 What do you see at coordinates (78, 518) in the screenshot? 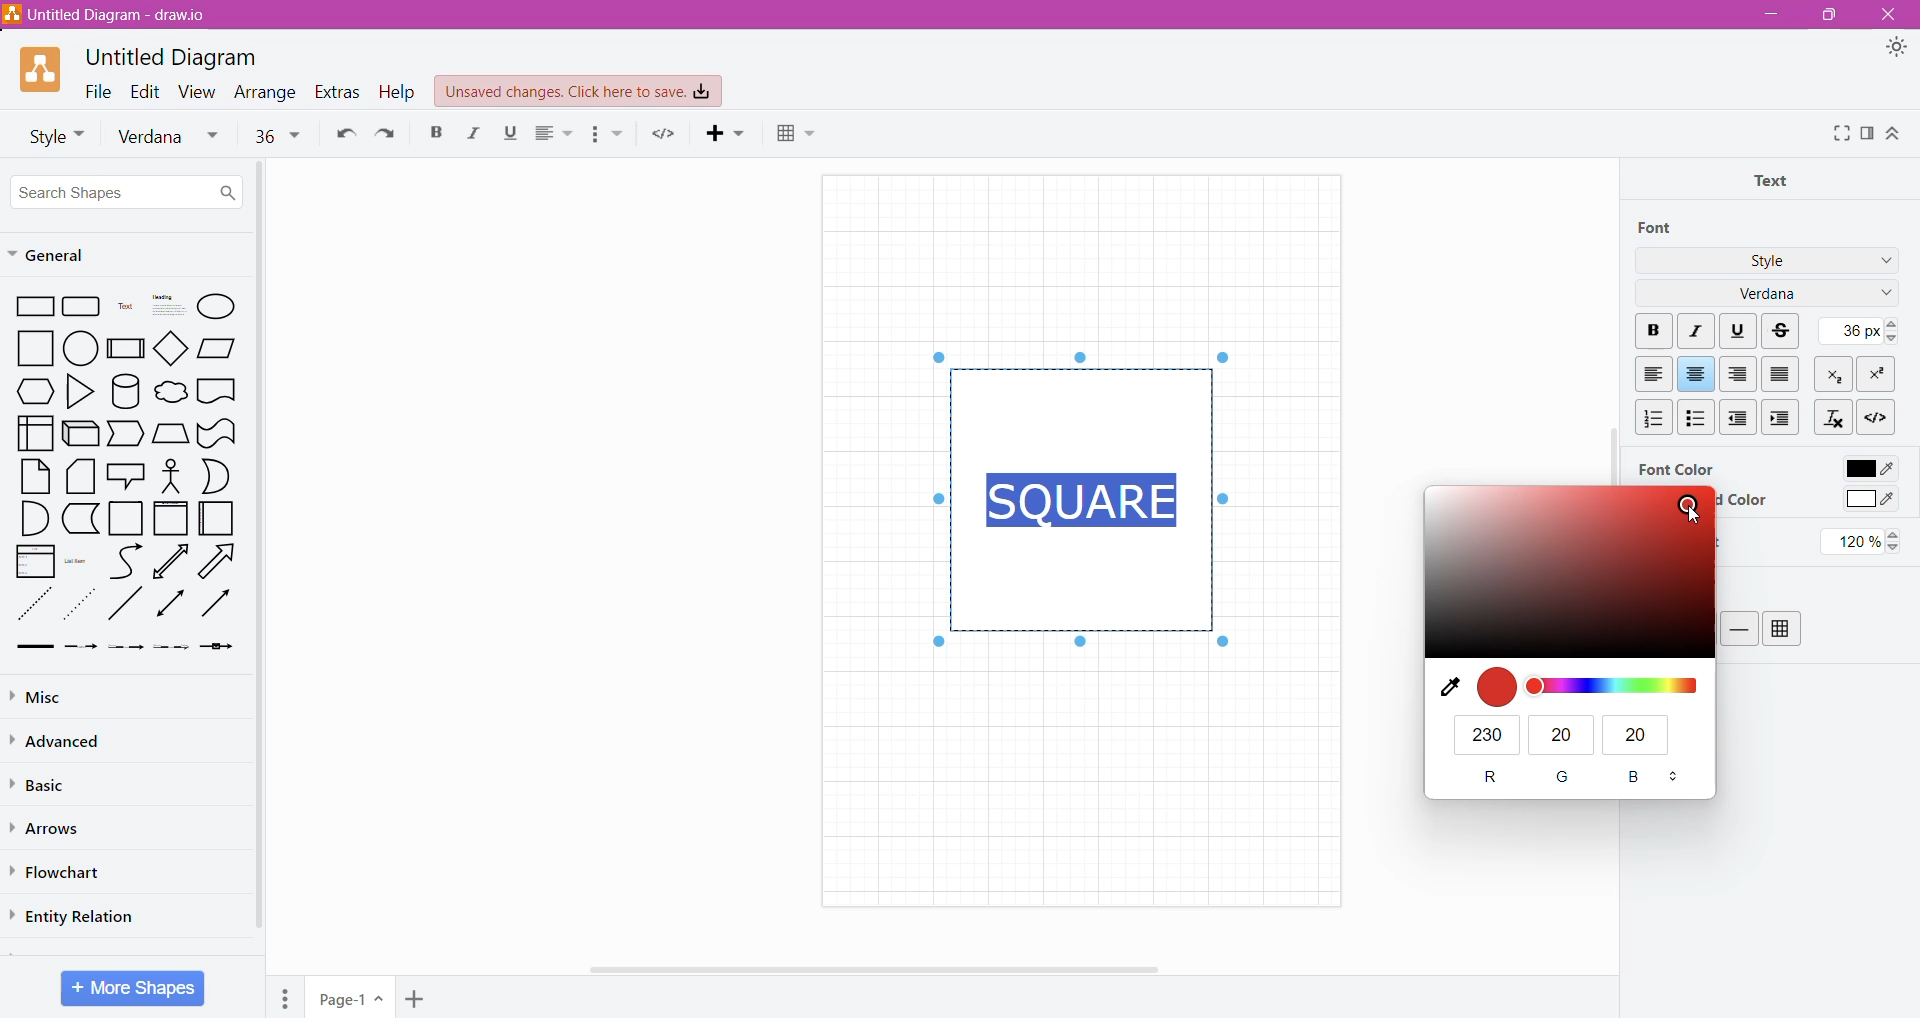
I see `L-Shaped Rectangle` at bounding box center [78, 518].